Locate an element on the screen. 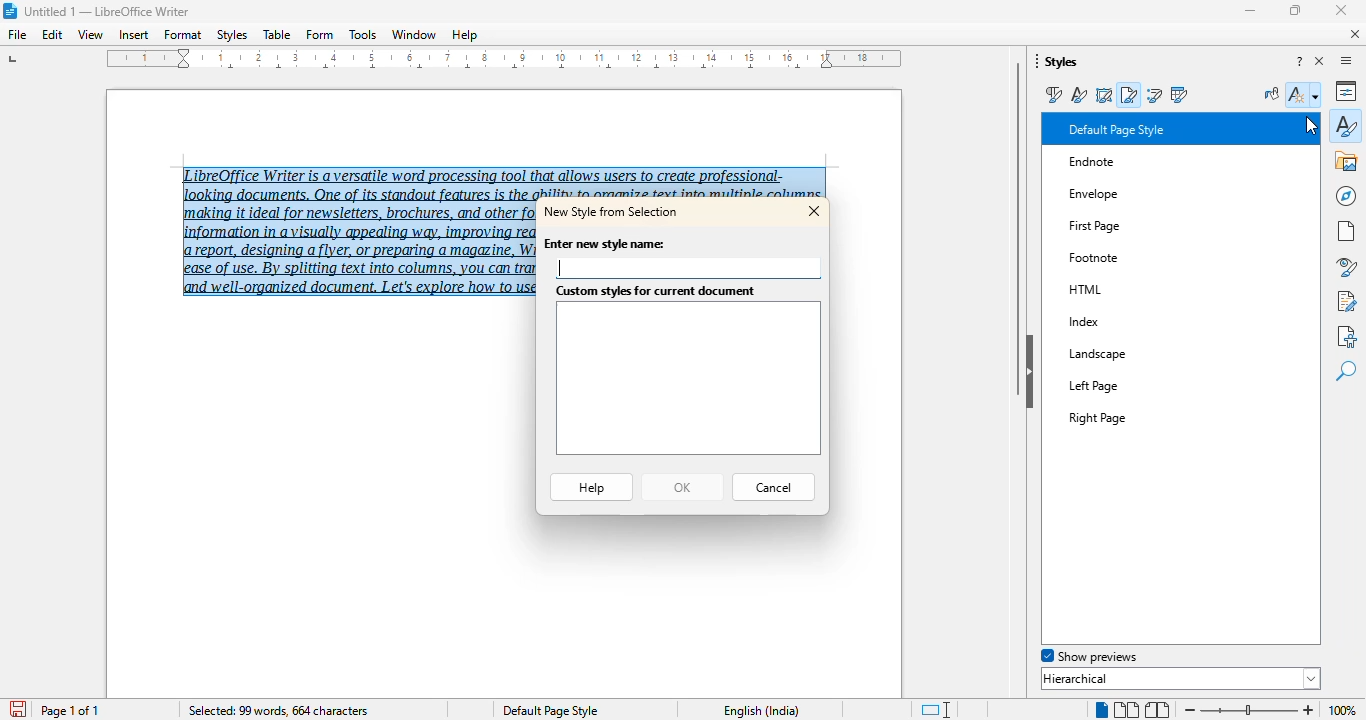  vertical scroll bar is located at coordinates (1019, 228).